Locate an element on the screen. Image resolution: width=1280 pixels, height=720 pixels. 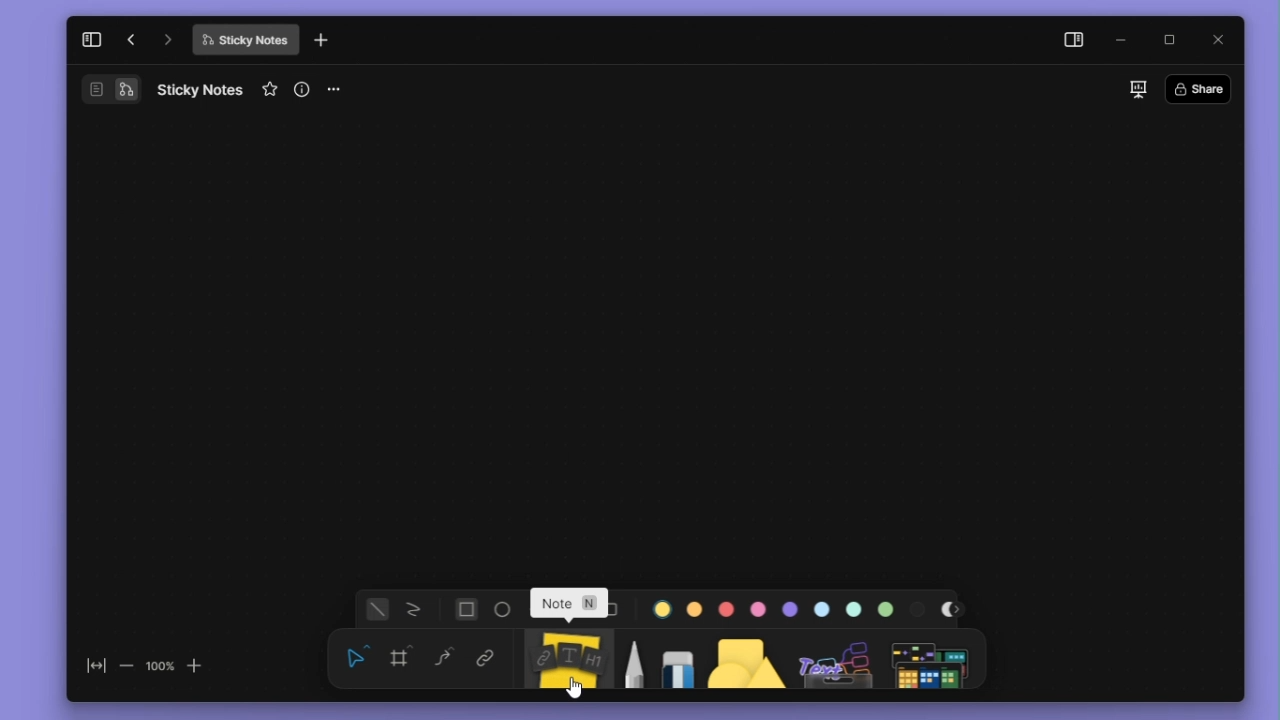
shape is located at coordinates (743, 661).